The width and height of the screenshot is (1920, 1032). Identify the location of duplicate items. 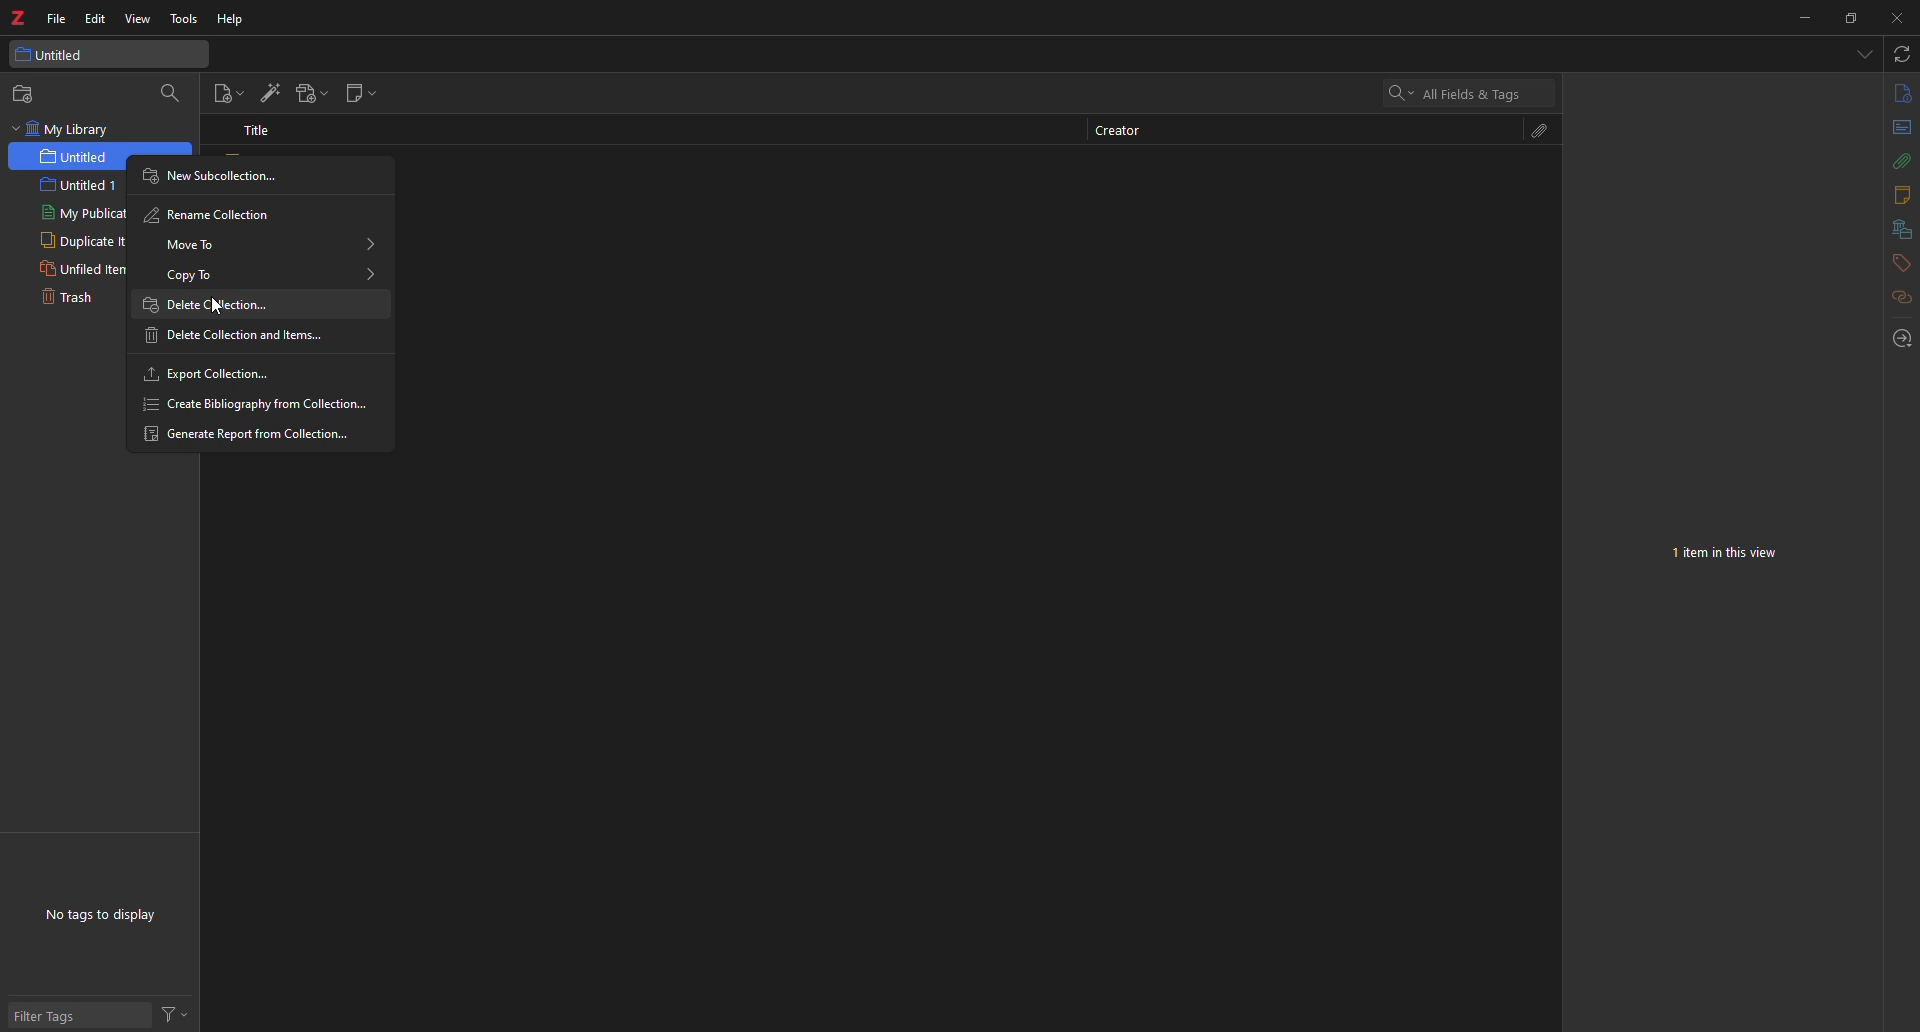
(84, 243).